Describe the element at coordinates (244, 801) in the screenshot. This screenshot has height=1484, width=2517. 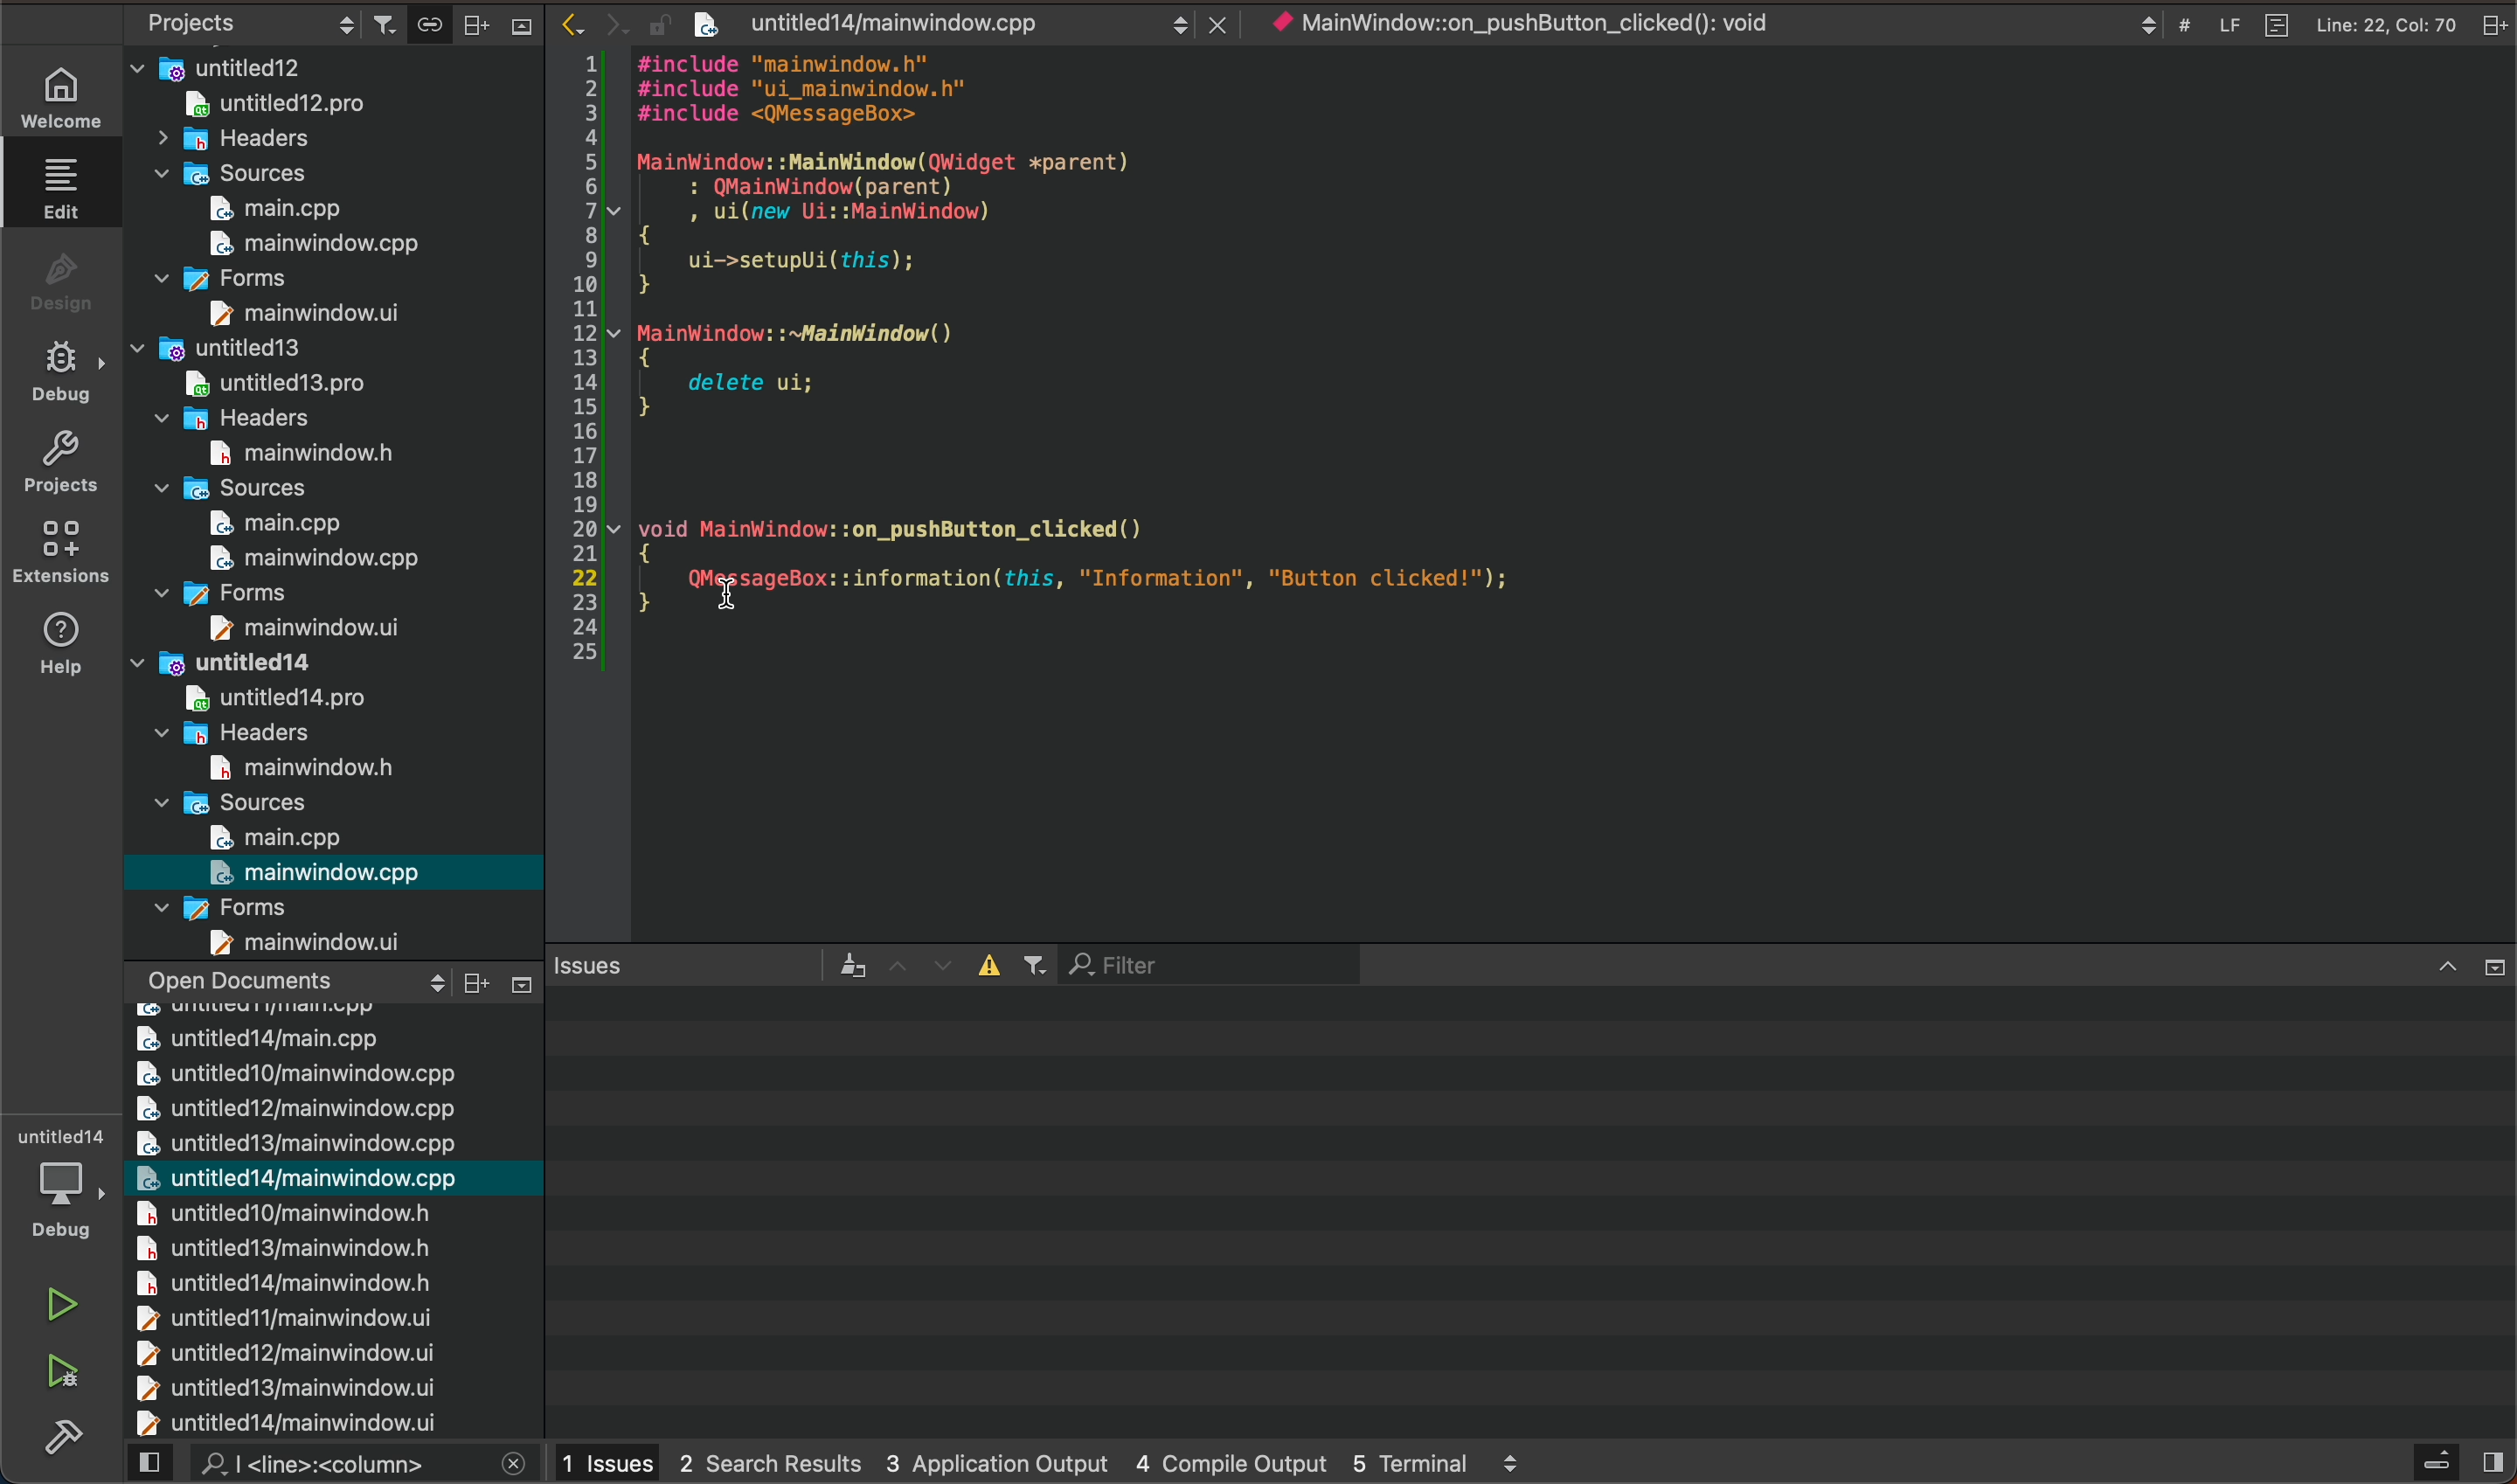
I see `sources` at that location.